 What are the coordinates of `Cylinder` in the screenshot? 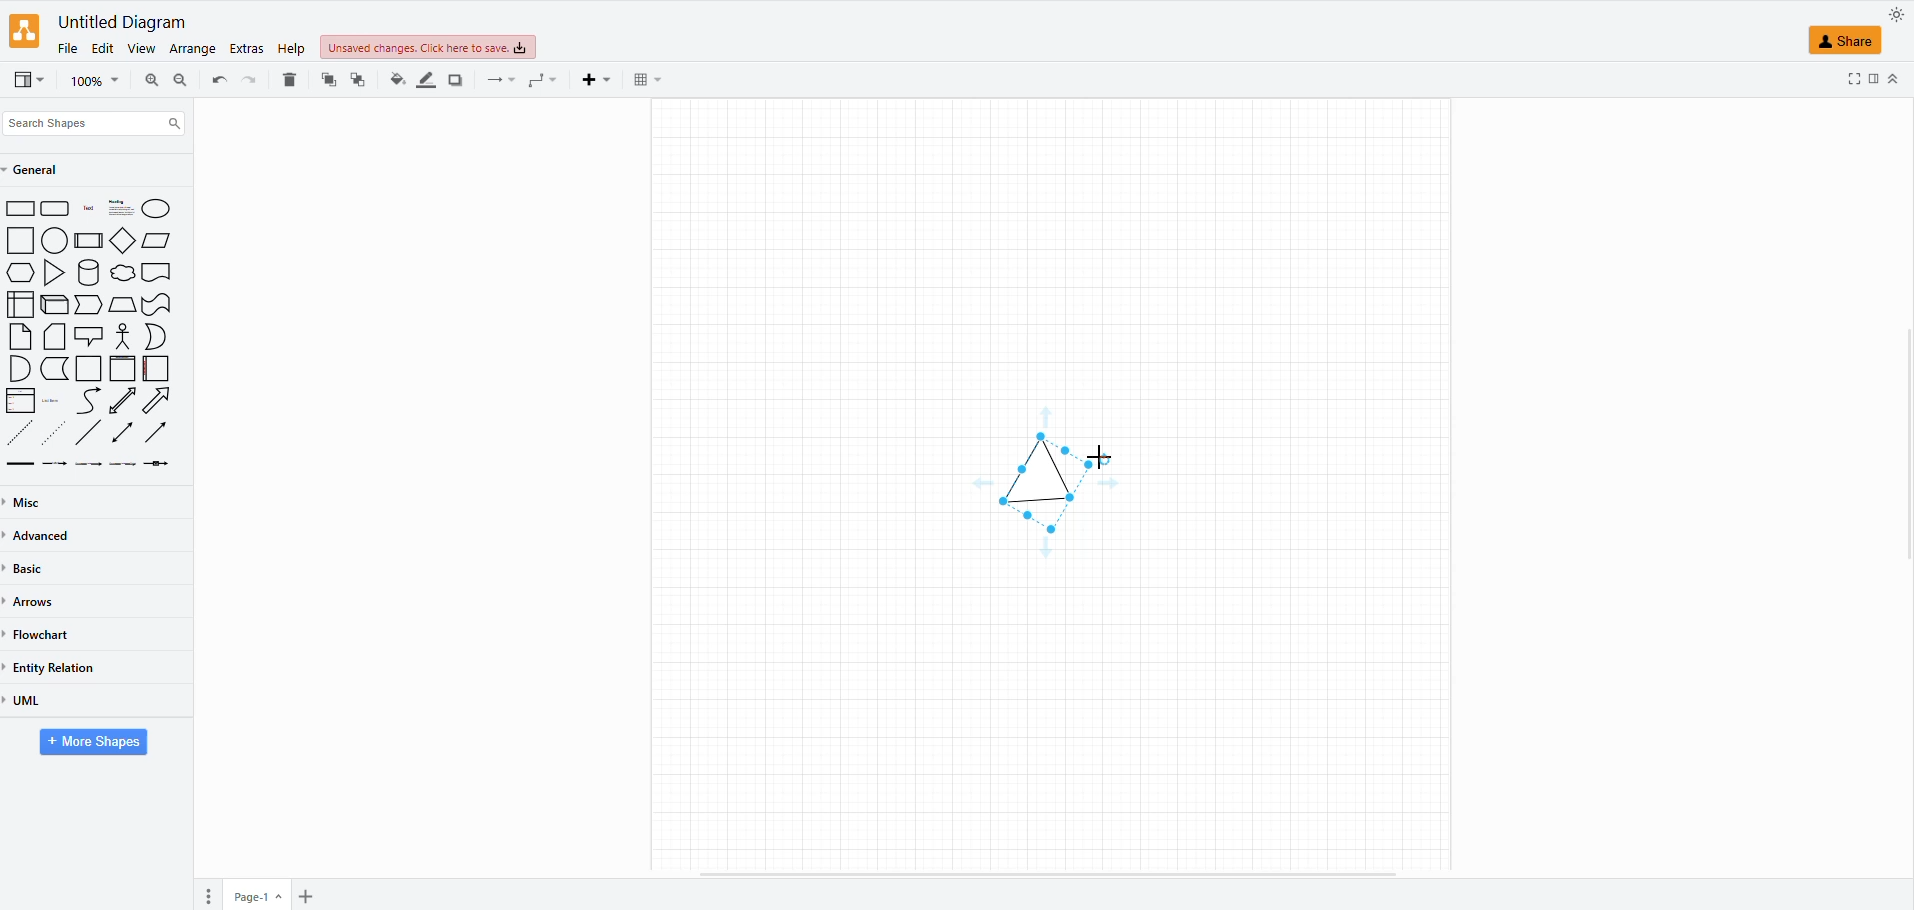 It's located at (90, 272).